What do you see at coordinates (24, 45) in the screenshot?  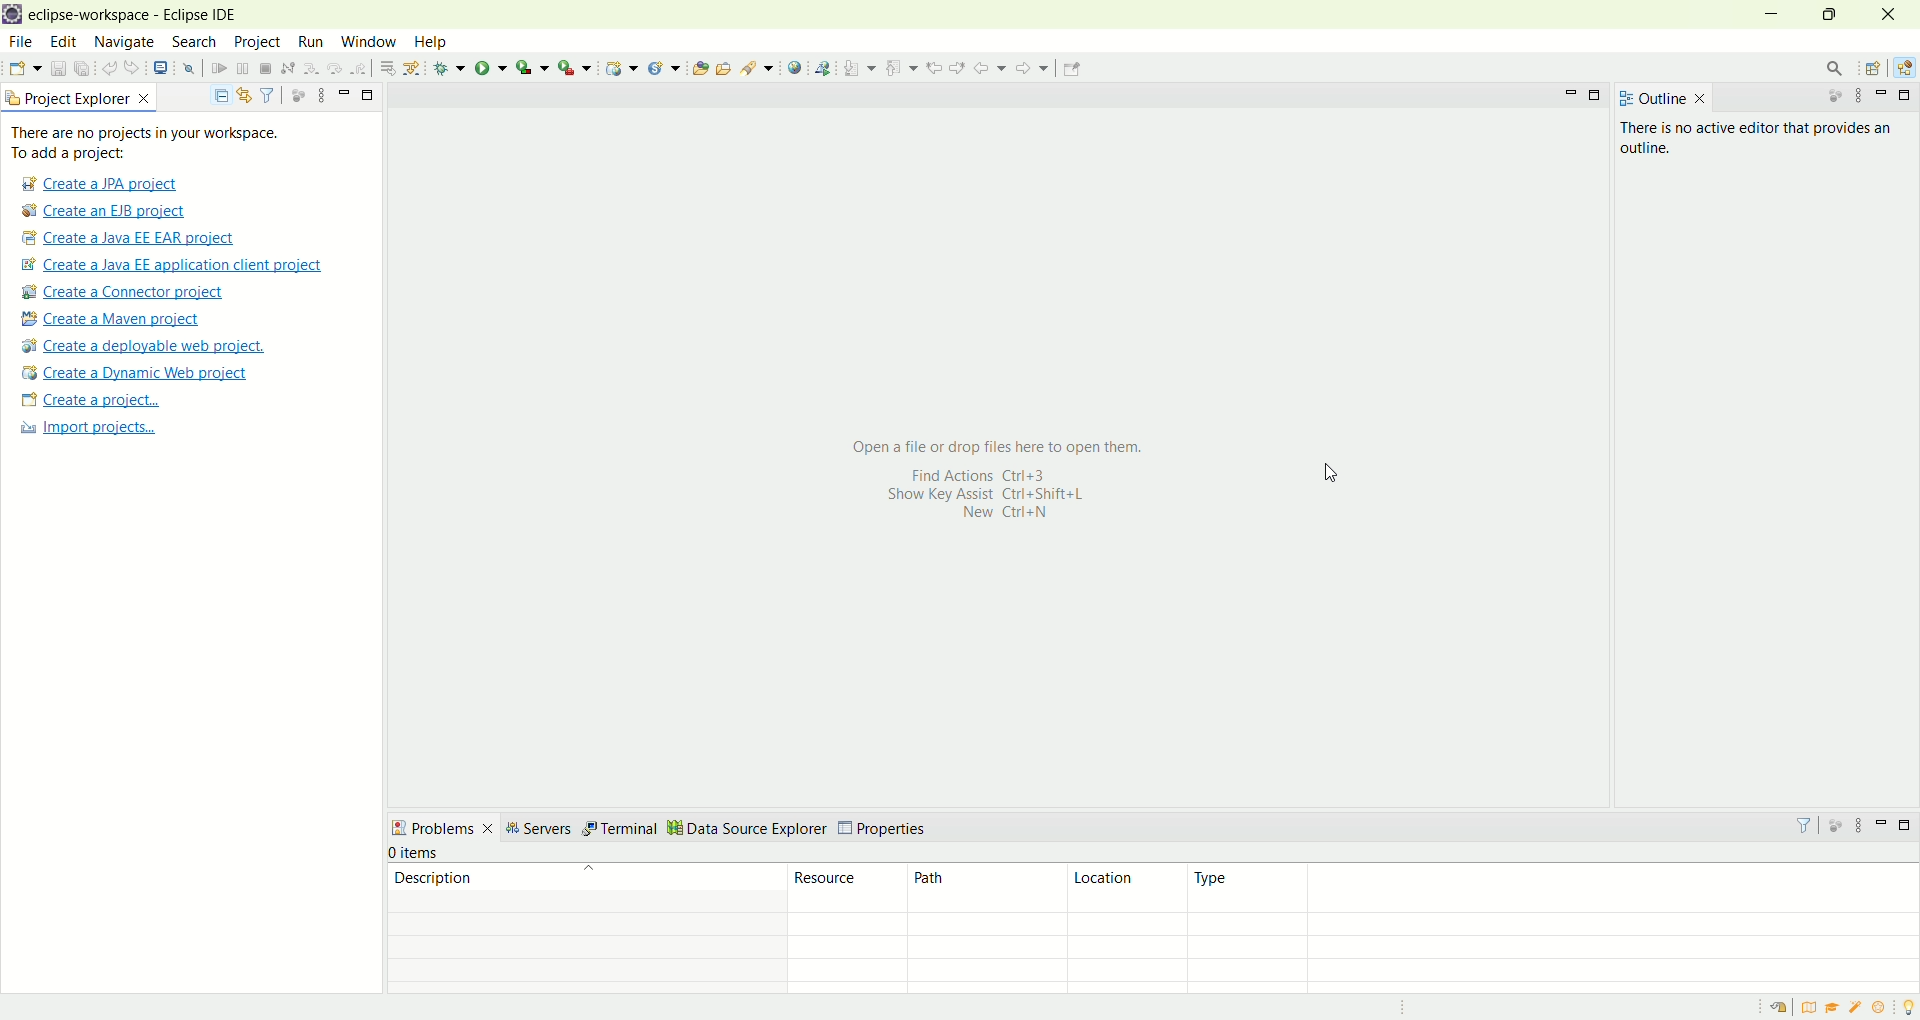 I see `file` at bounding box center [24, 45].